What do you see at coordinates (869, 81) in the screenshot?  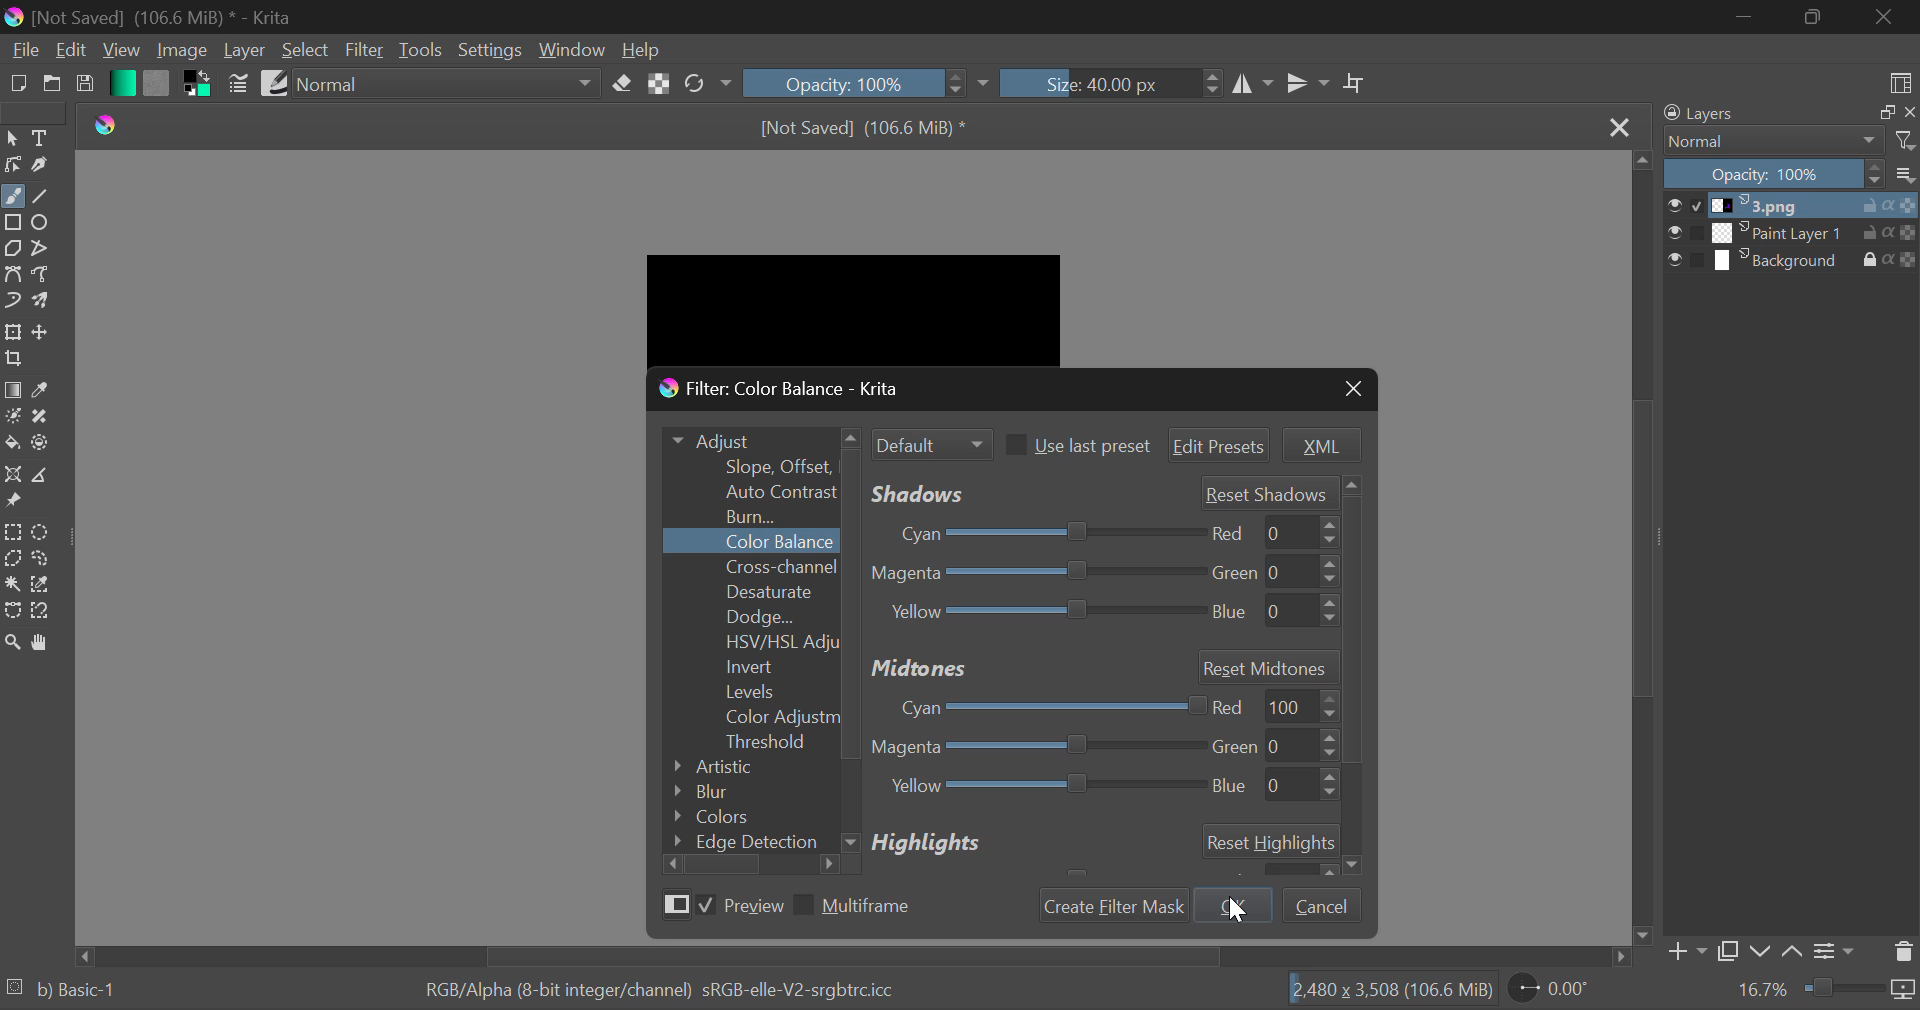 I see `Opacity 100%` at bounding box center [869, 81].